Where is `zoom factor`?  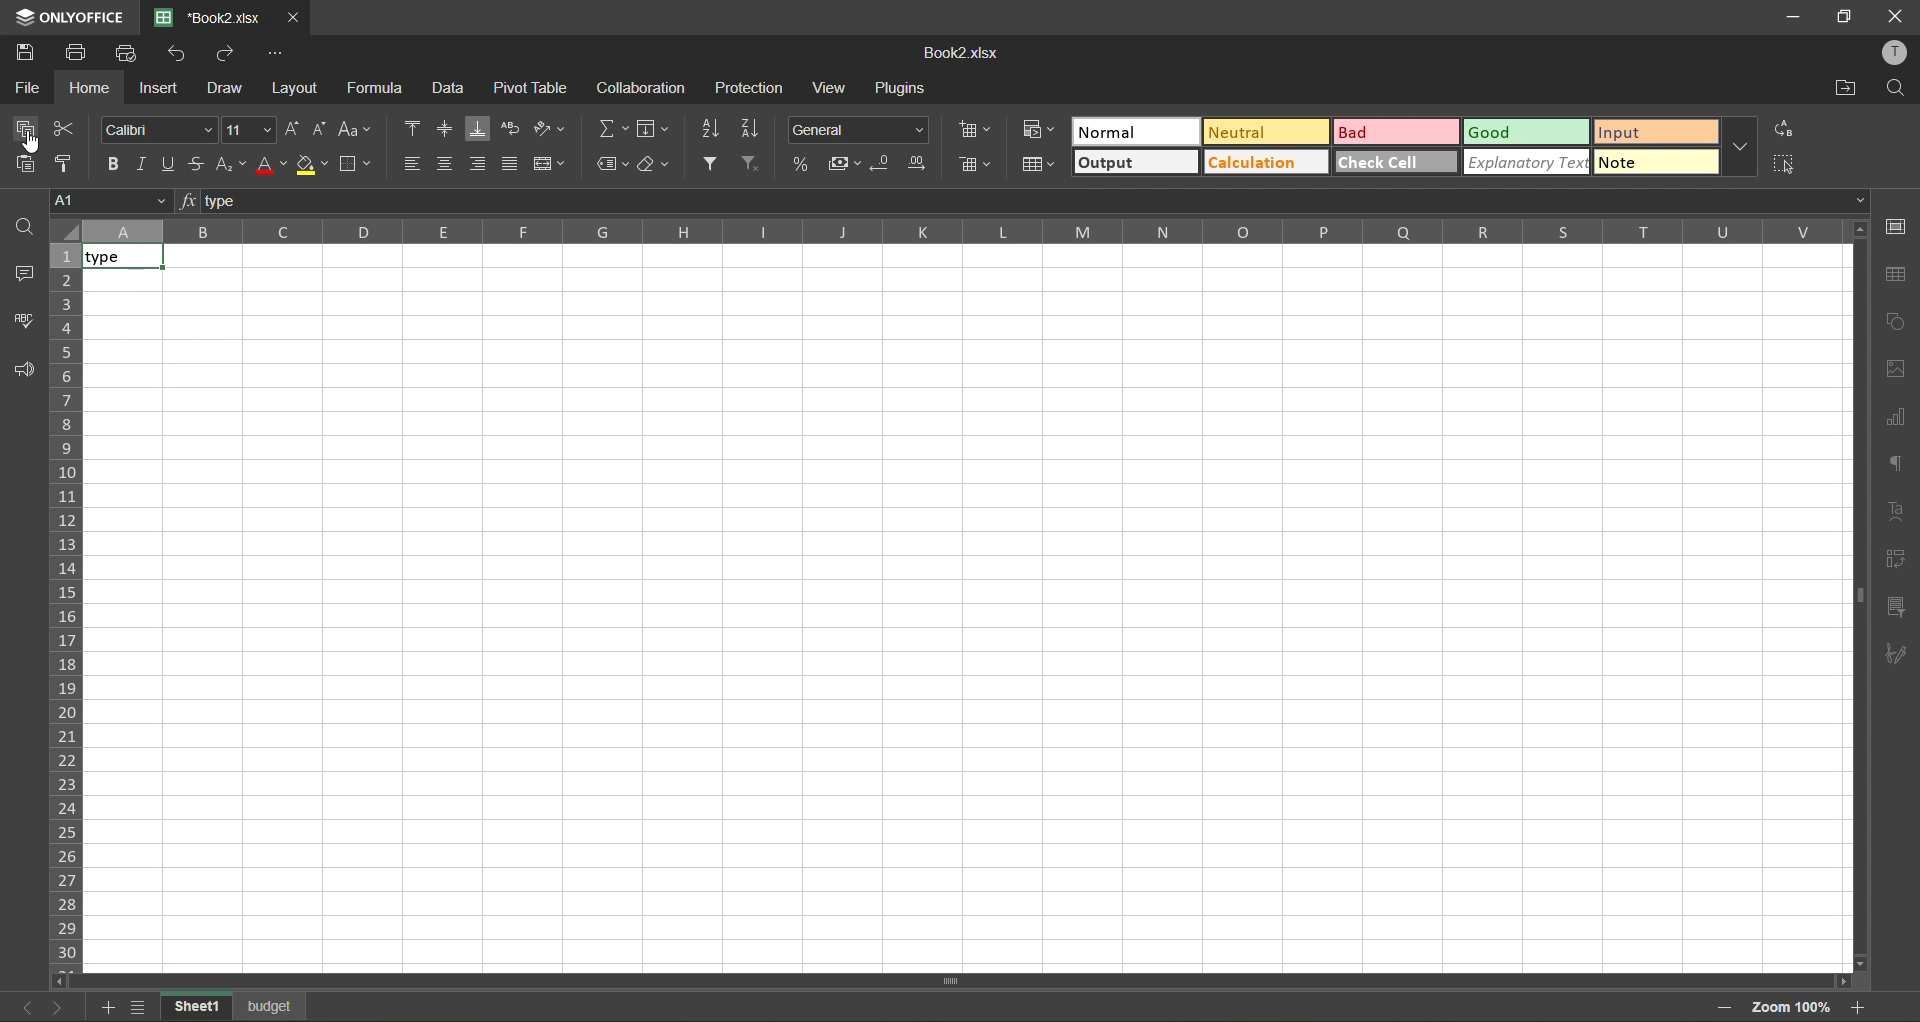
zoom factor is located at coordinates (1792, 1005).